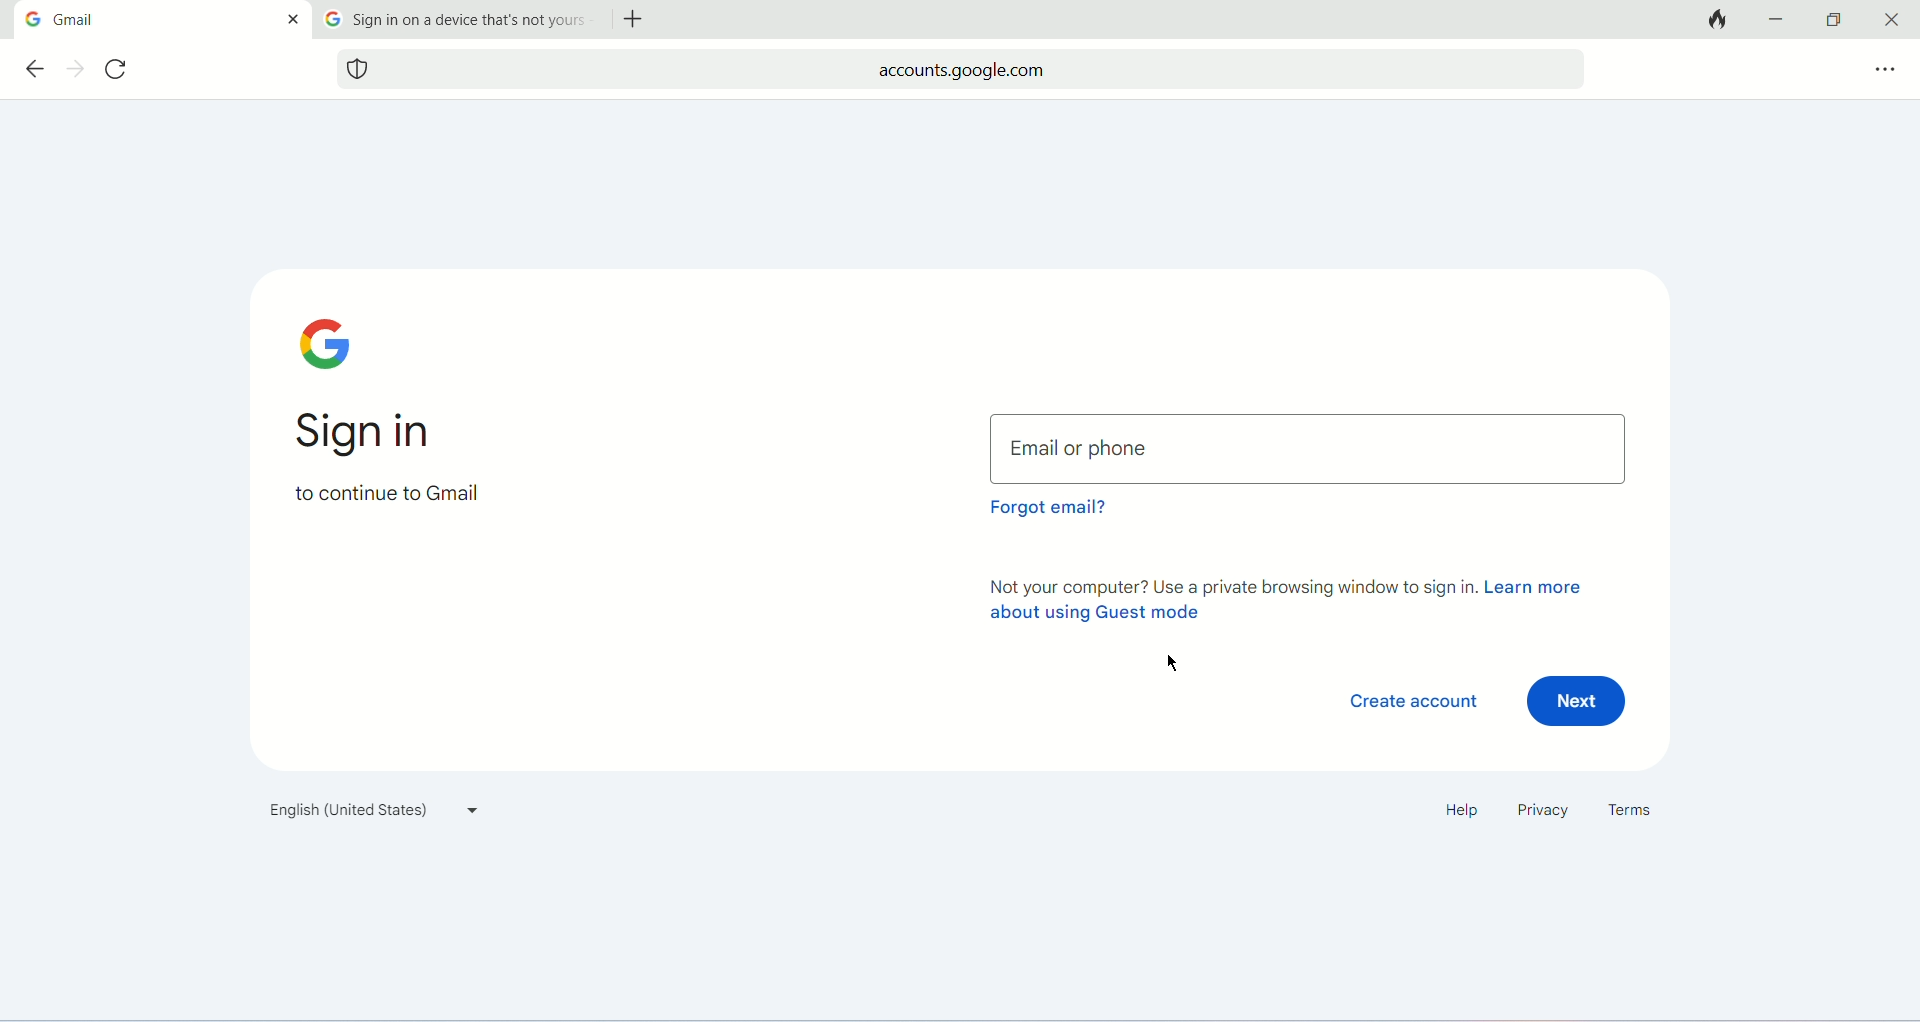  Describe the element at coordinates (292, 18) in the screenshot. I see `close` at that location.